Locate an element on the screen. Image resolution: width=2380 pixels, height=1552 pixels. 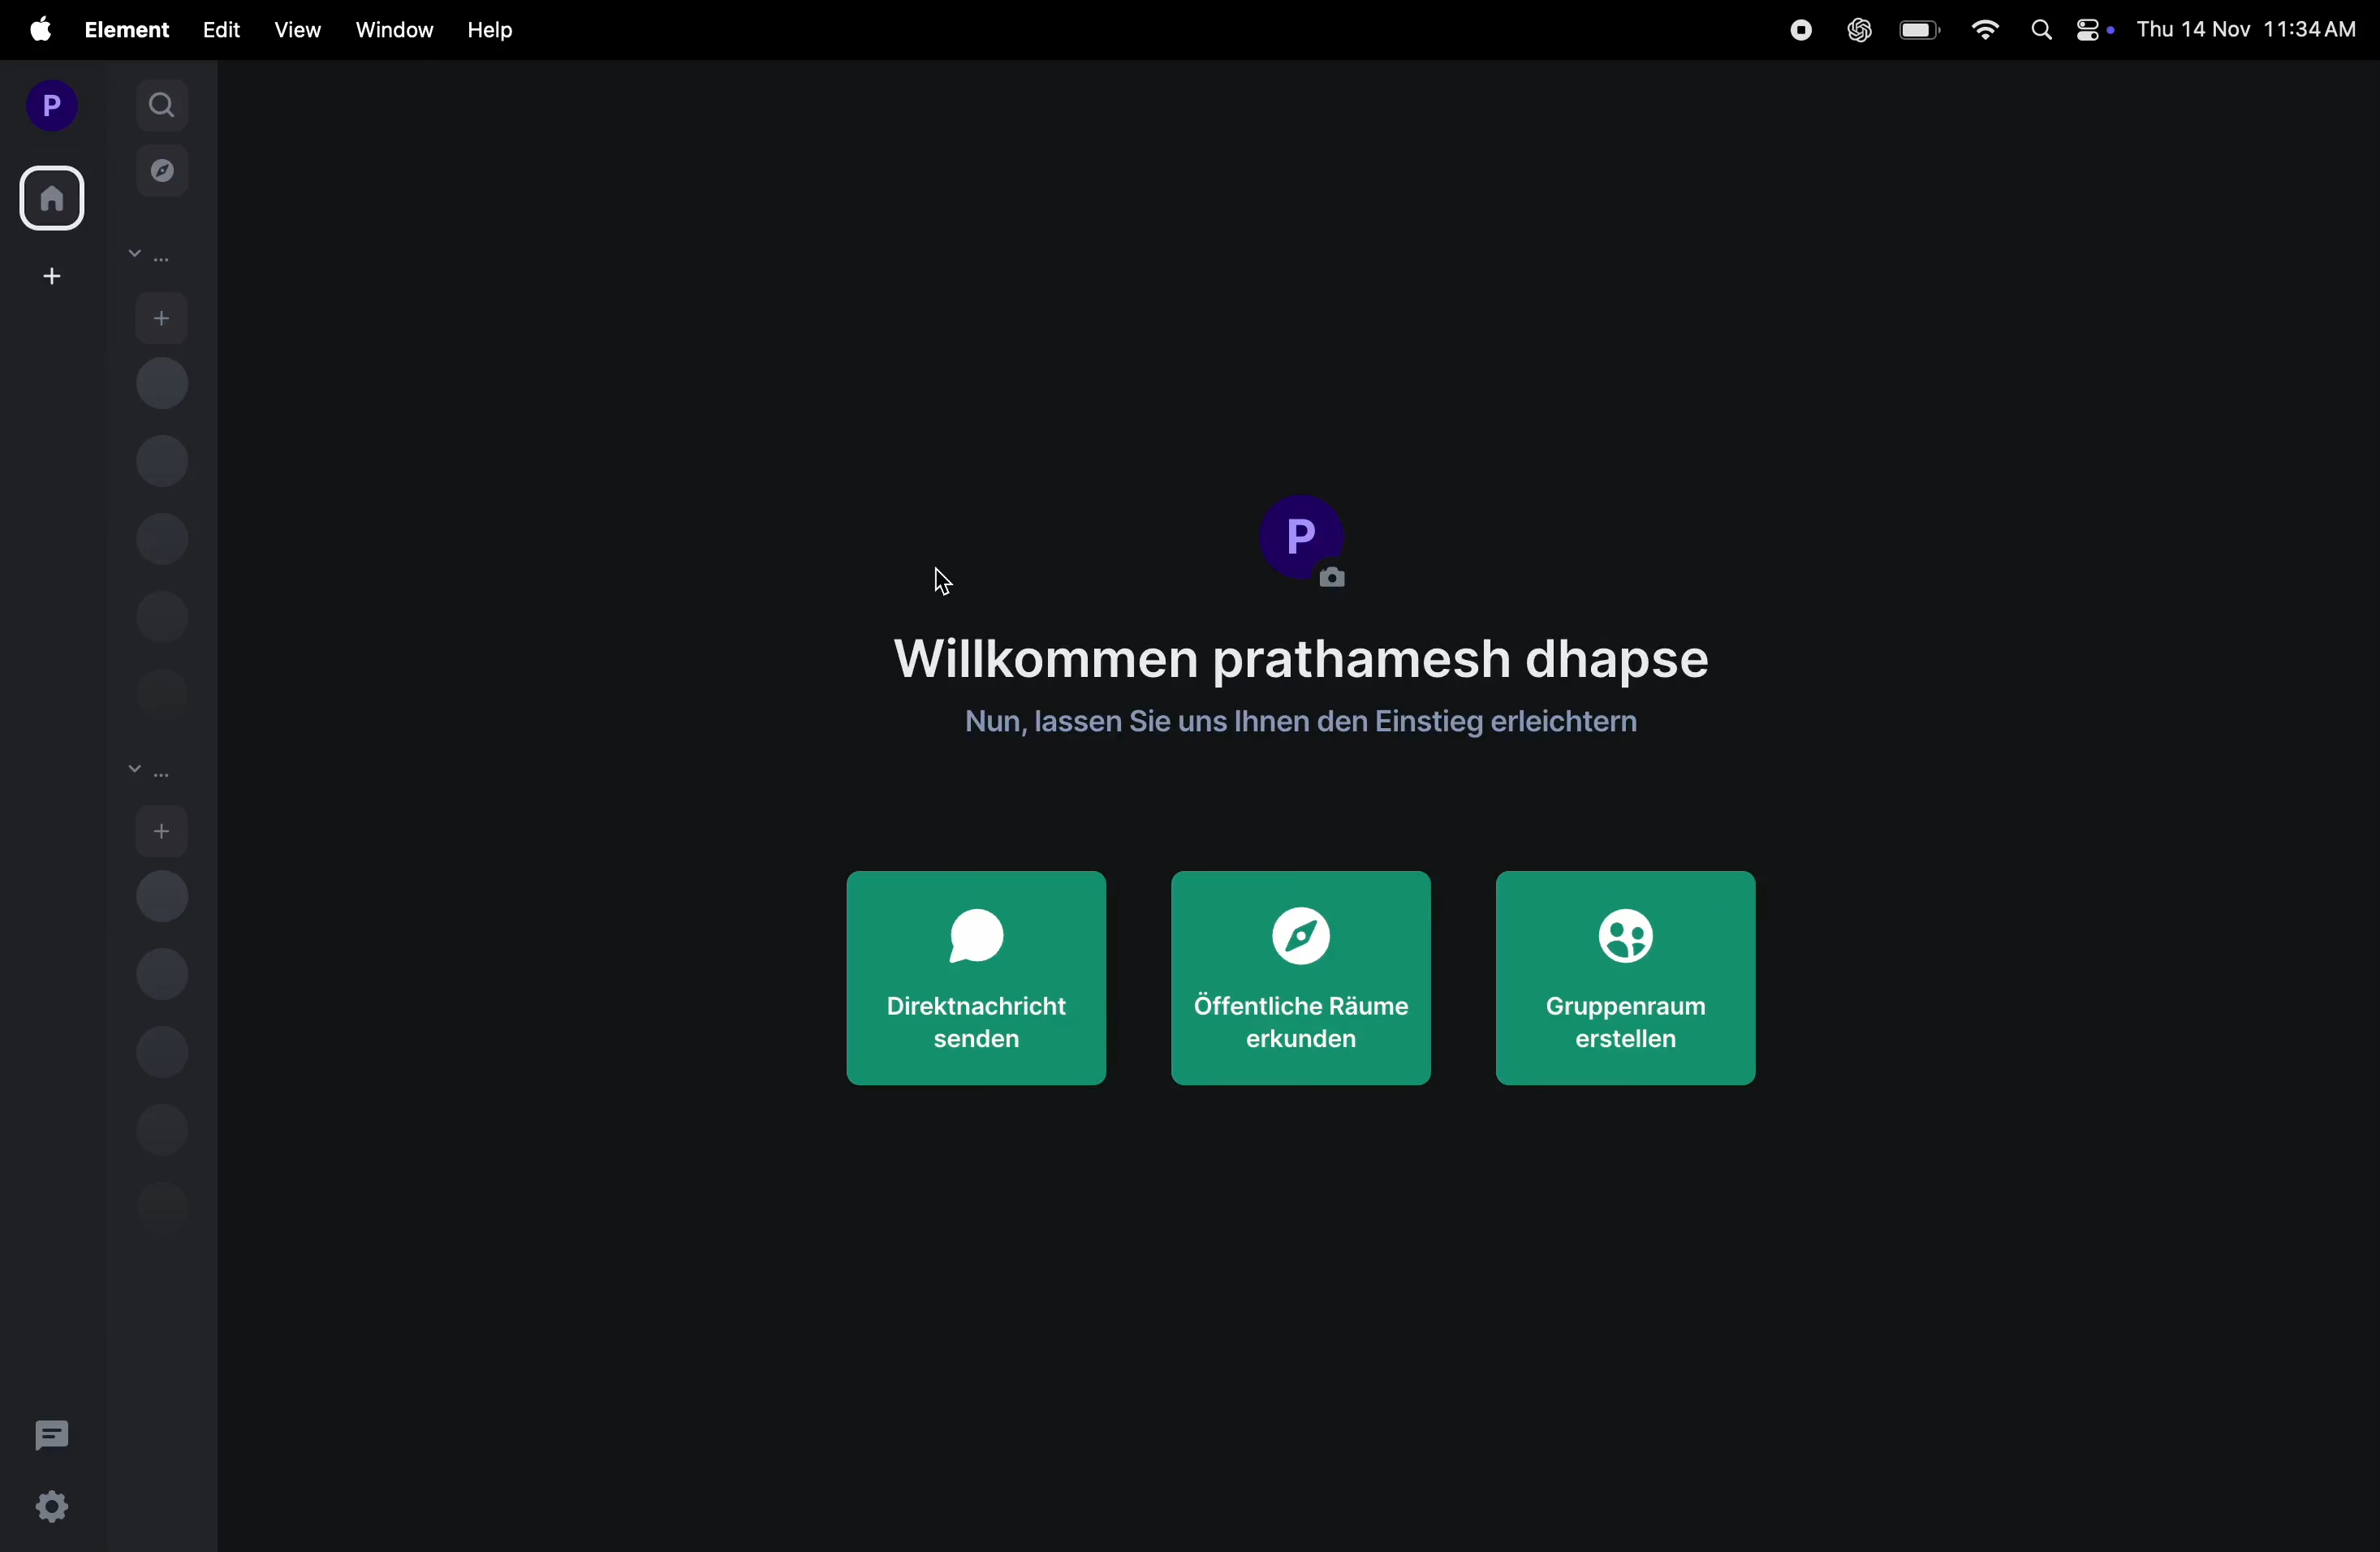
profile is located at coordinates (47, 102).